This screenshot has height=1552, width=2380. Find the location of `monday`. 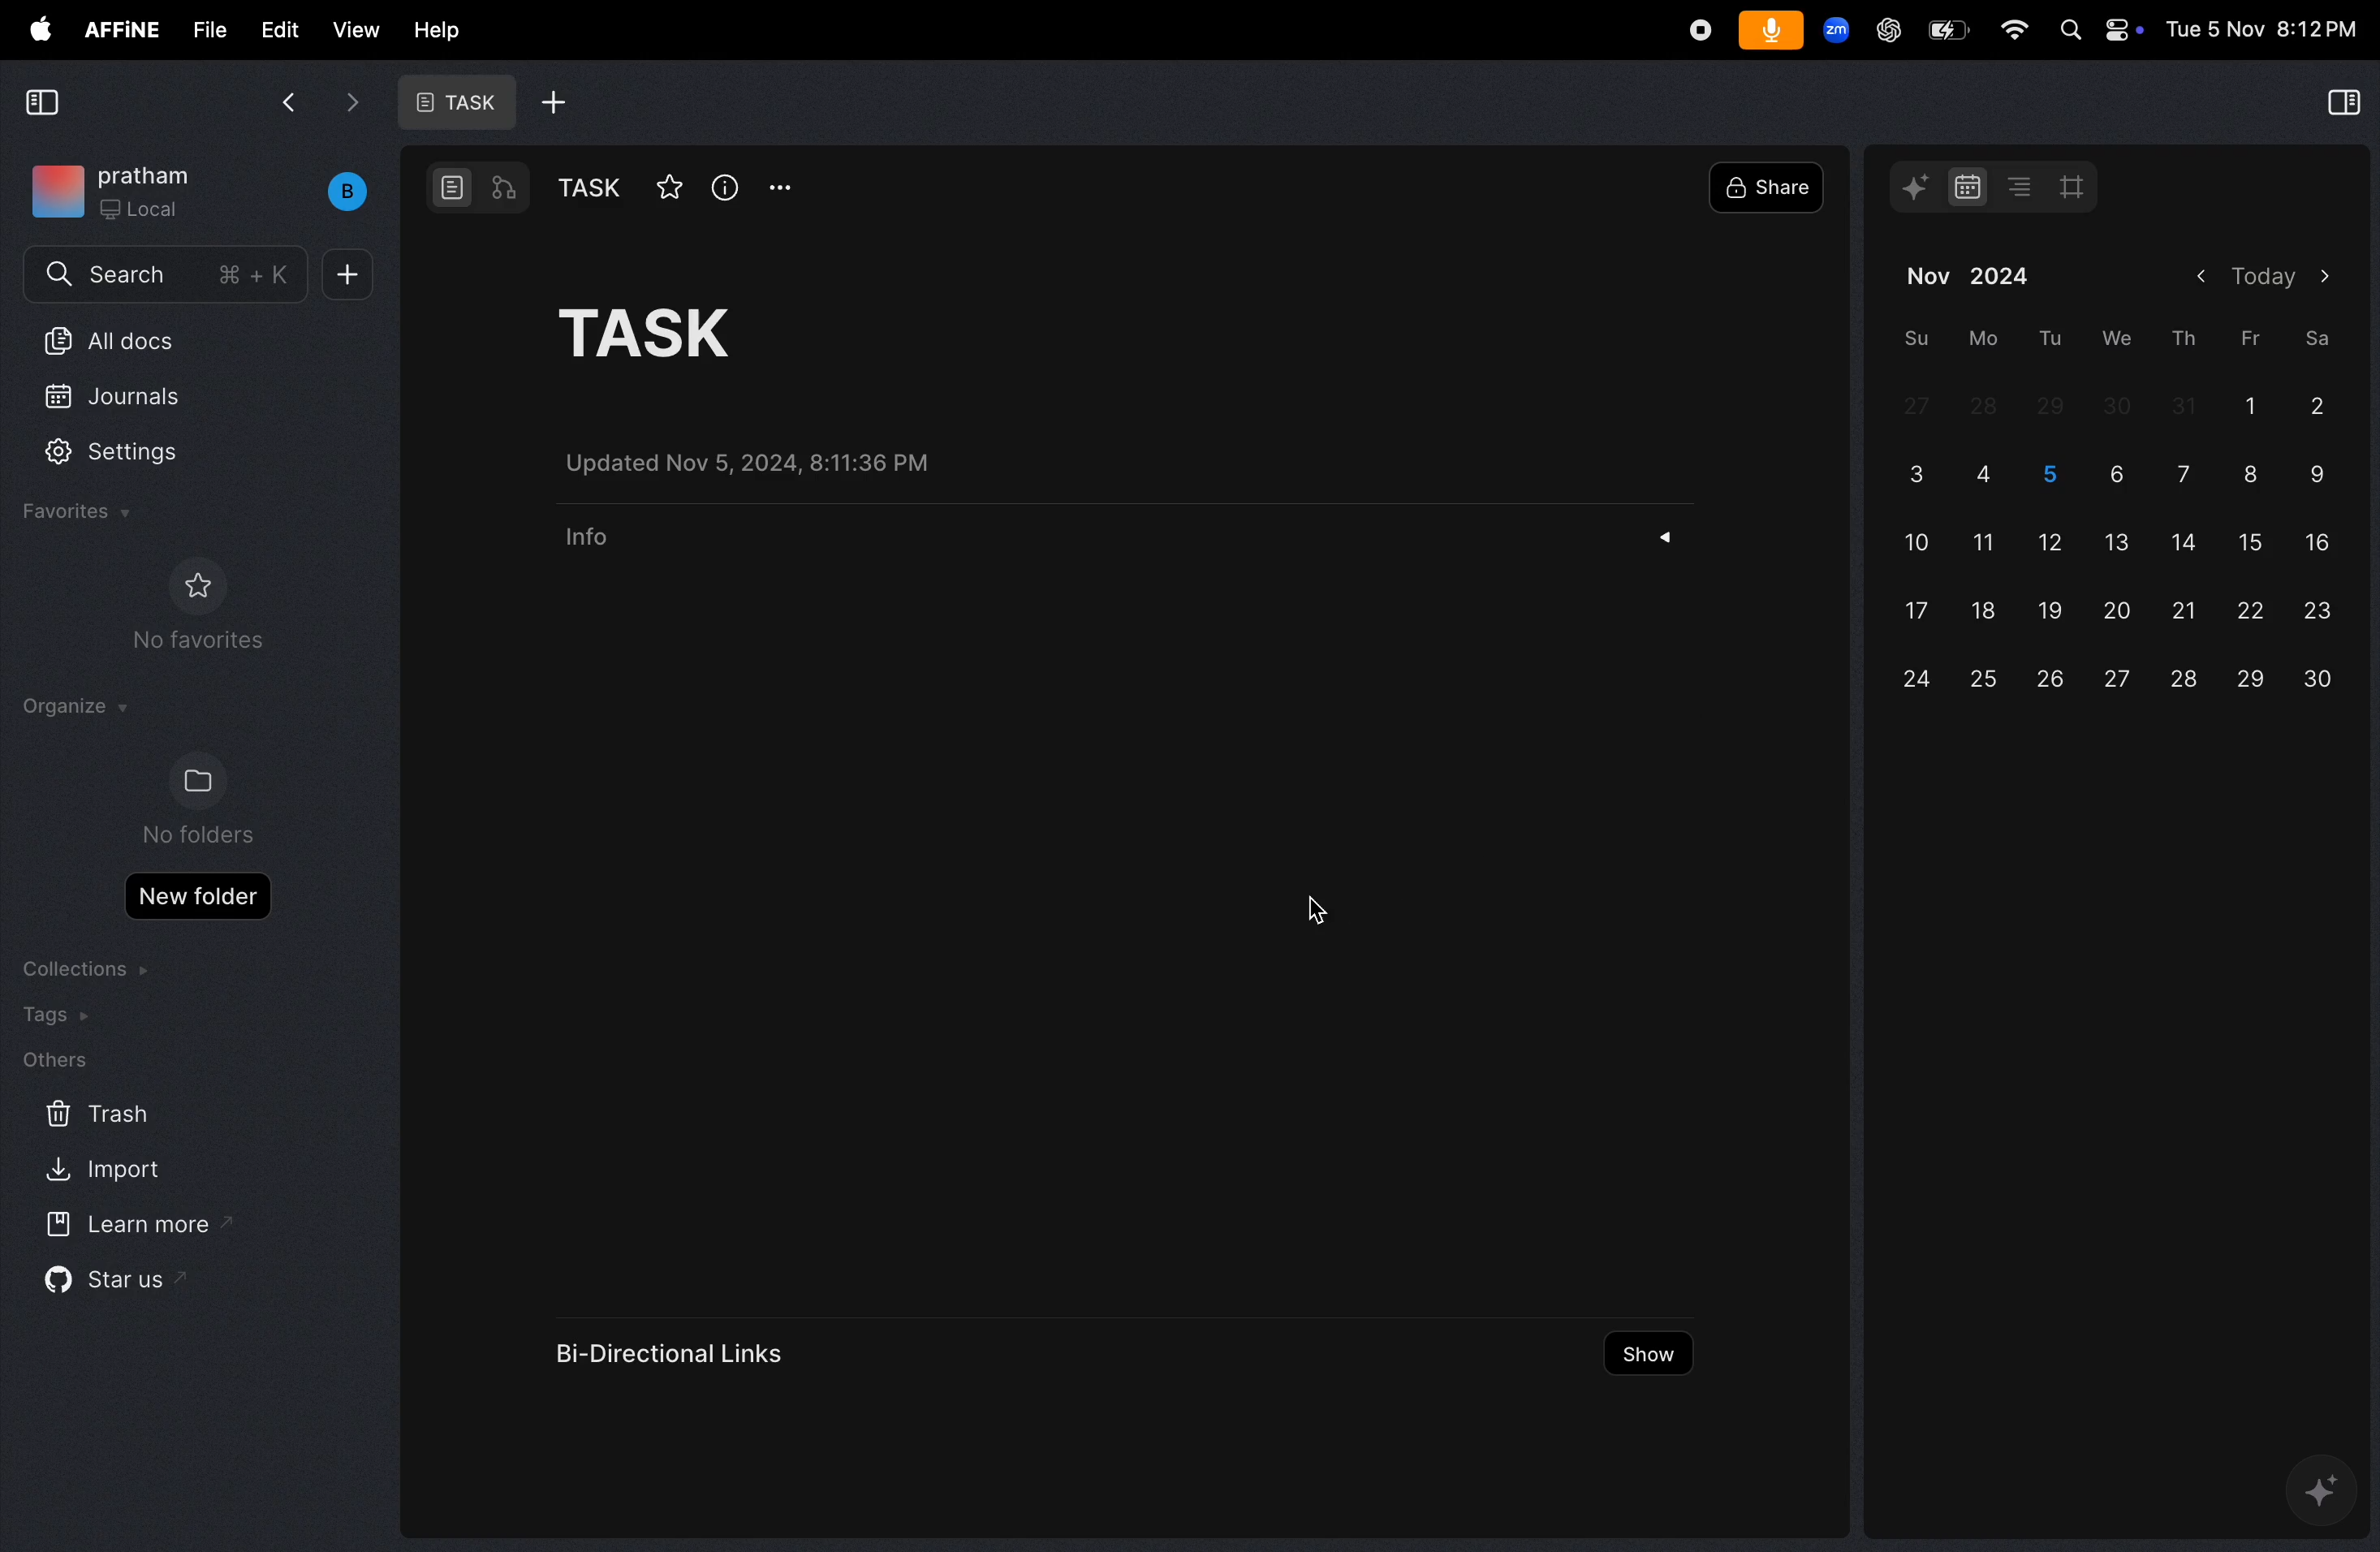

monday is located at coordinates (1980, 339).